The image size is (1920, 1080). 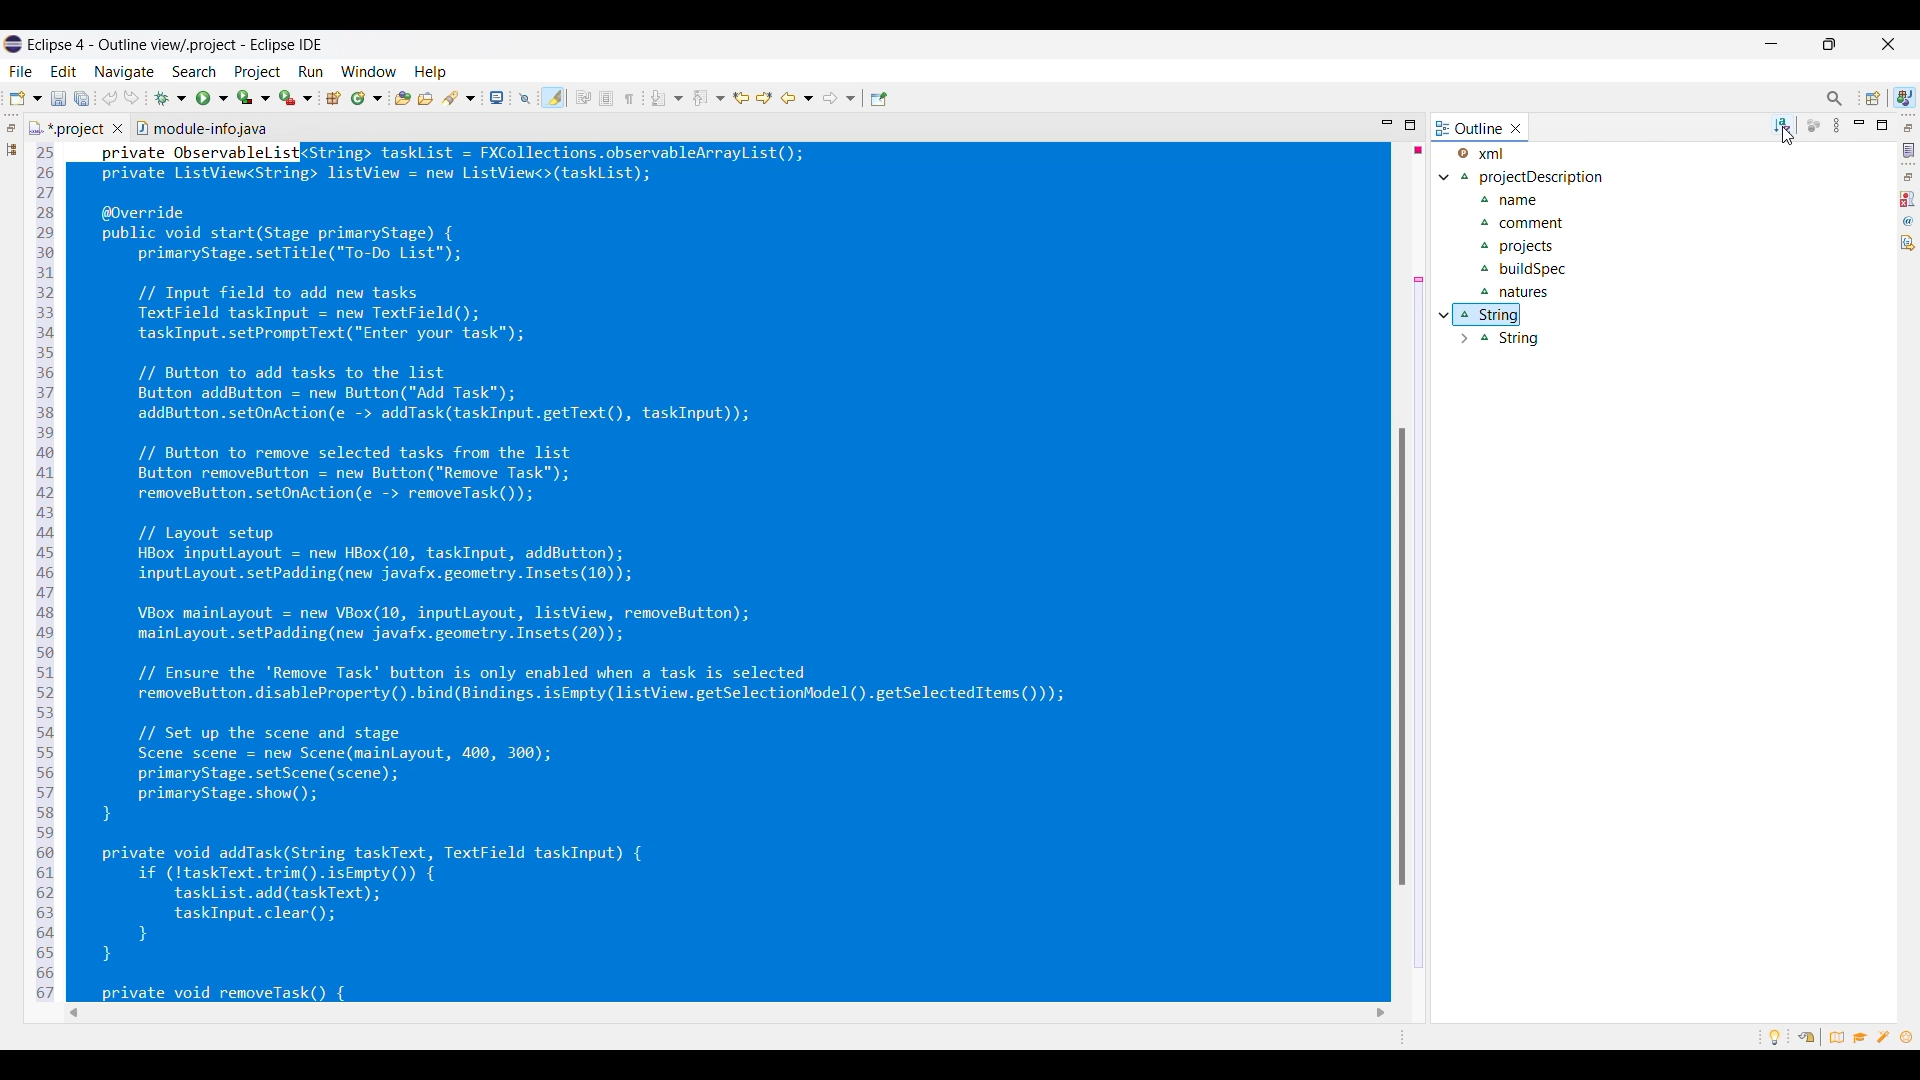 What do you see at coordinates (1909, 150) in the screenshot?
I see `Task list` at bounding box center [1909, 150].